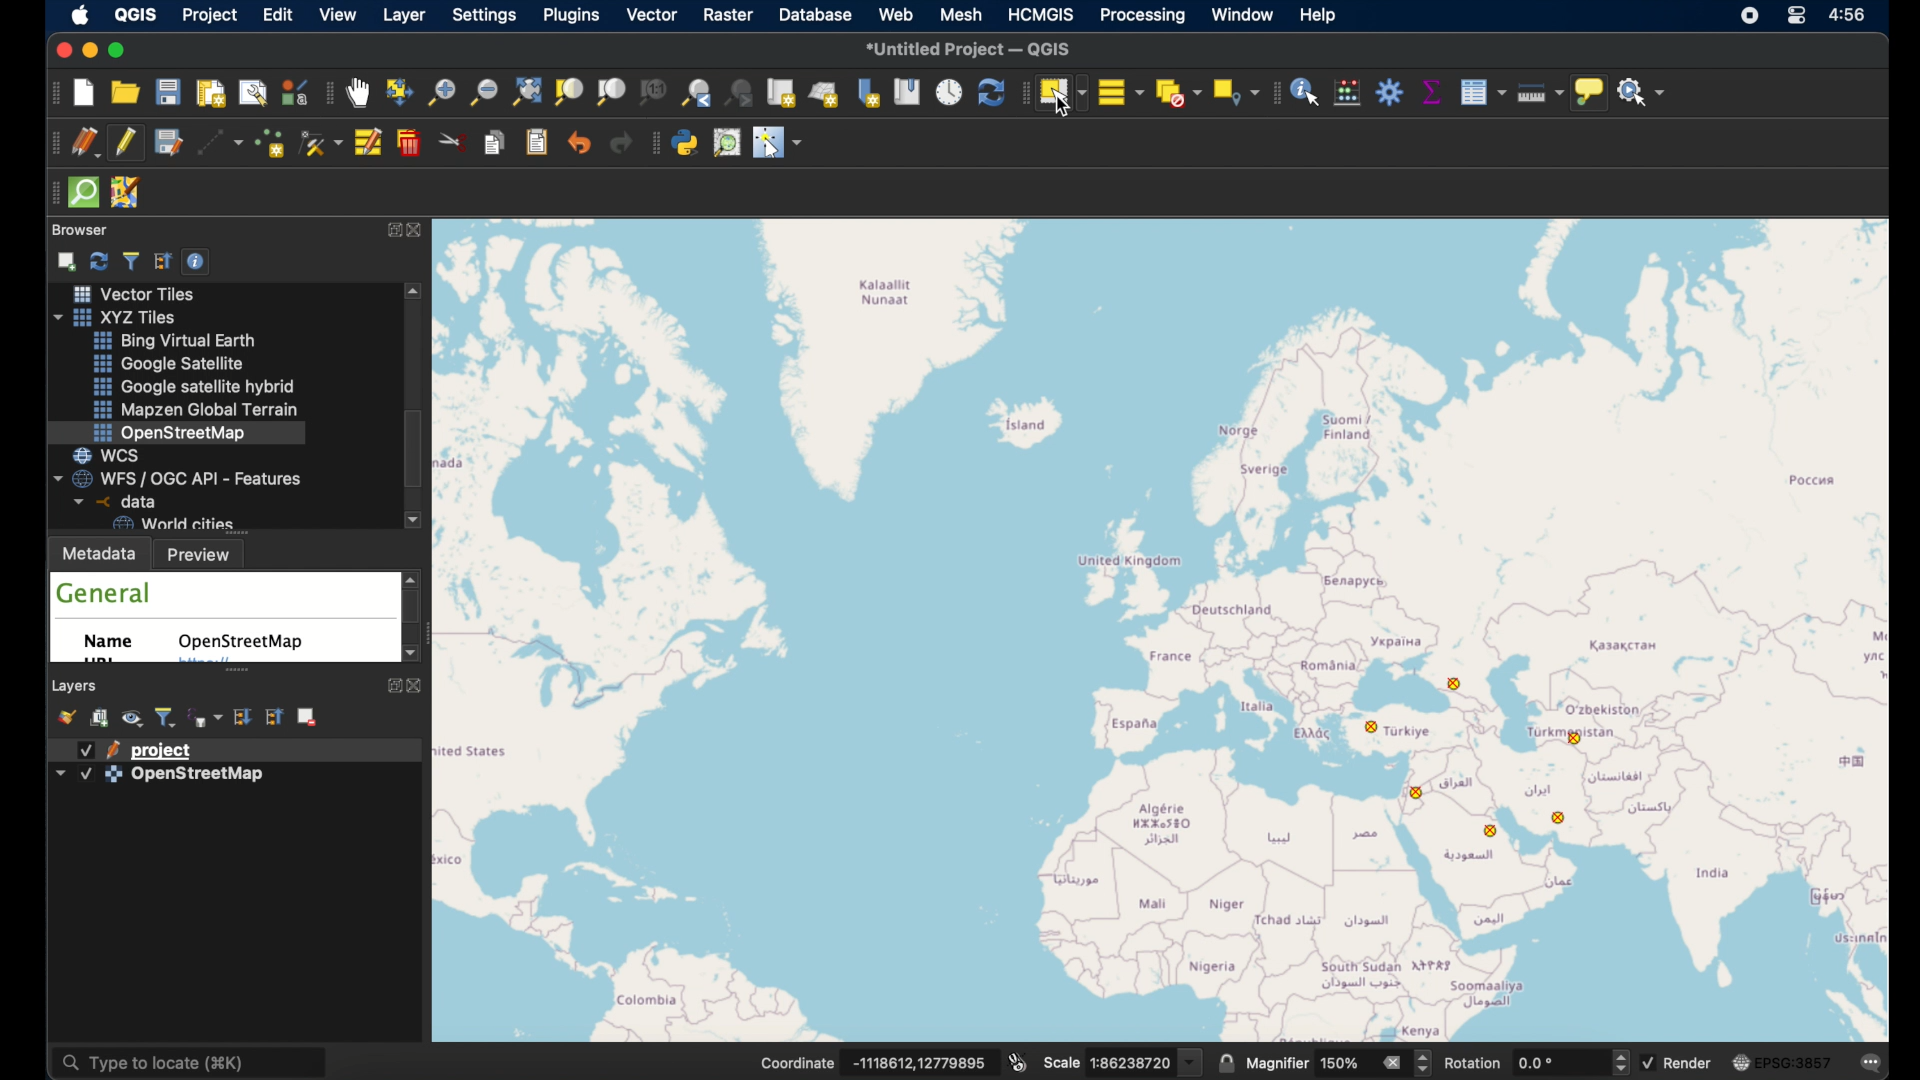 The width and height of the screenshot is (1920, 1080). I want to click on lock scale, so click(1227, 1062).